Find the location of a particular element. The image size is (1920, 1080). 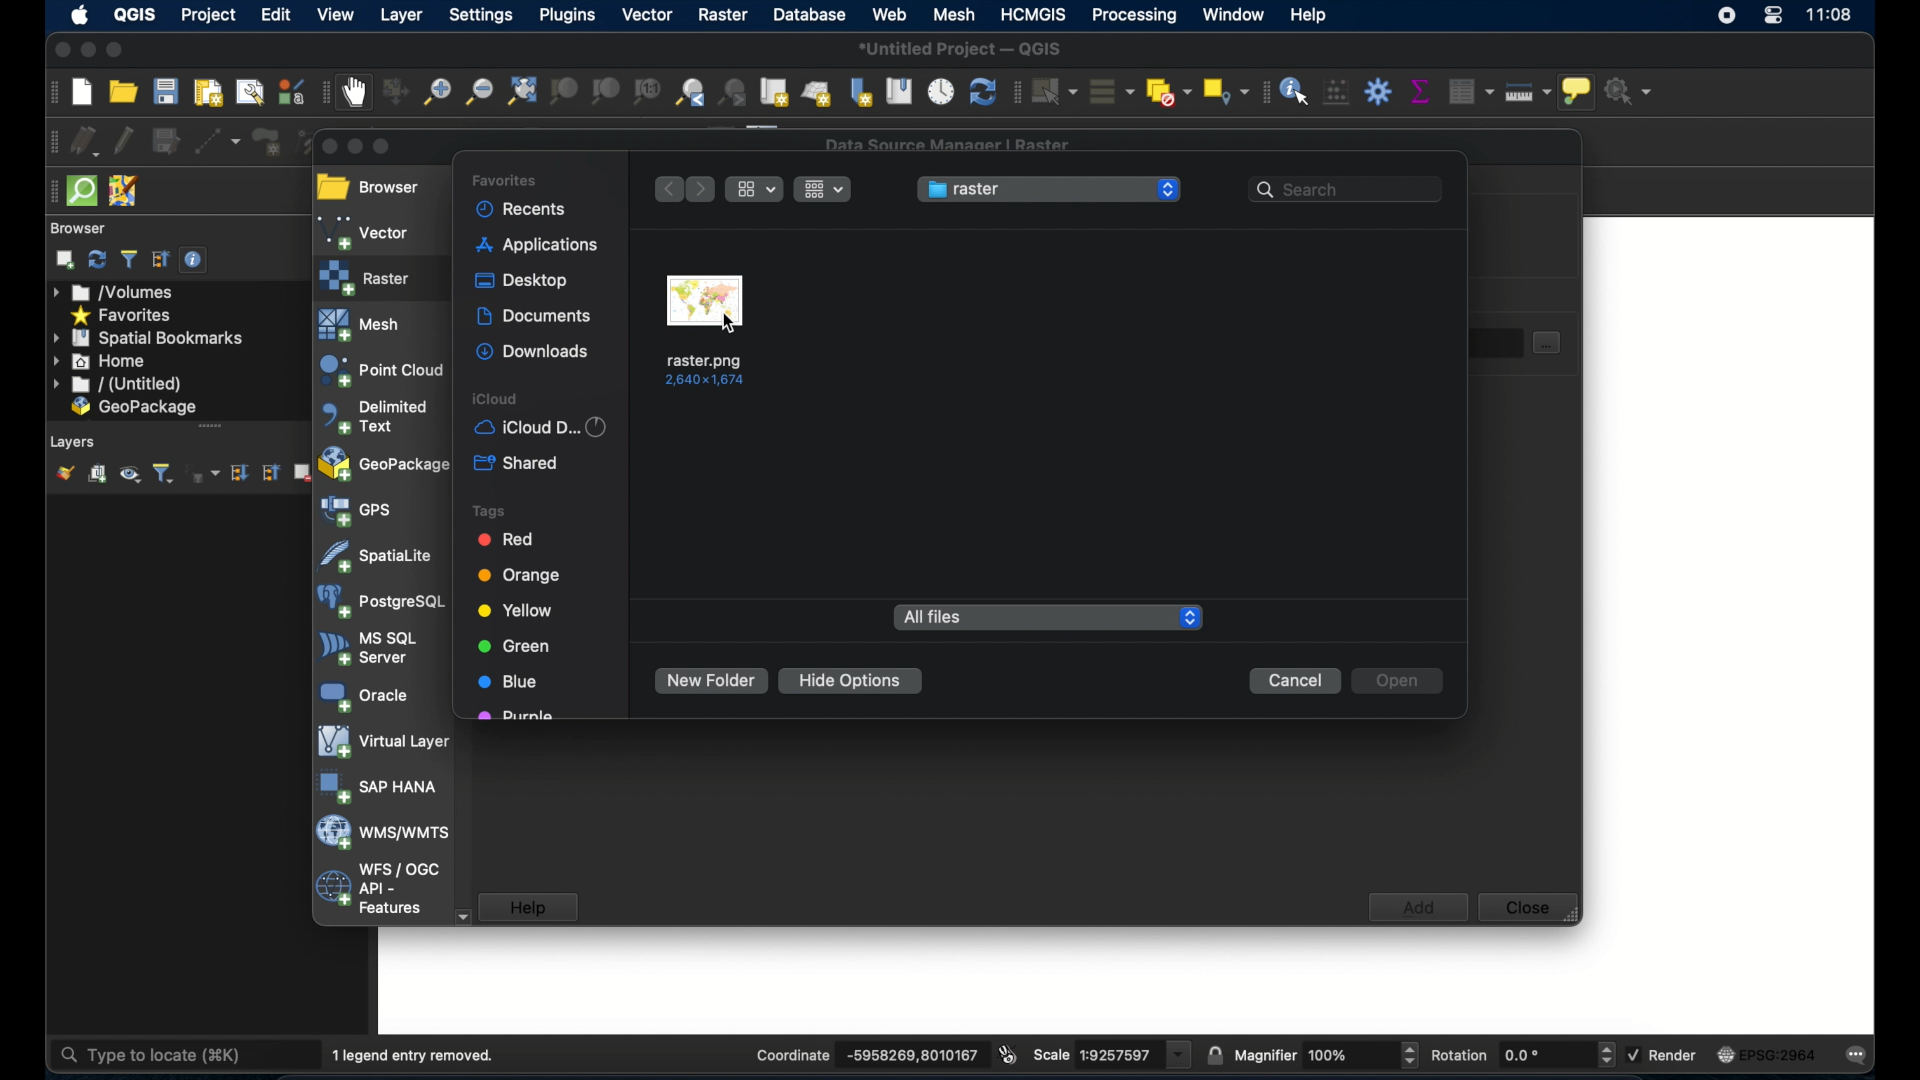

Dimensions  is located at coordinates (705, 380).